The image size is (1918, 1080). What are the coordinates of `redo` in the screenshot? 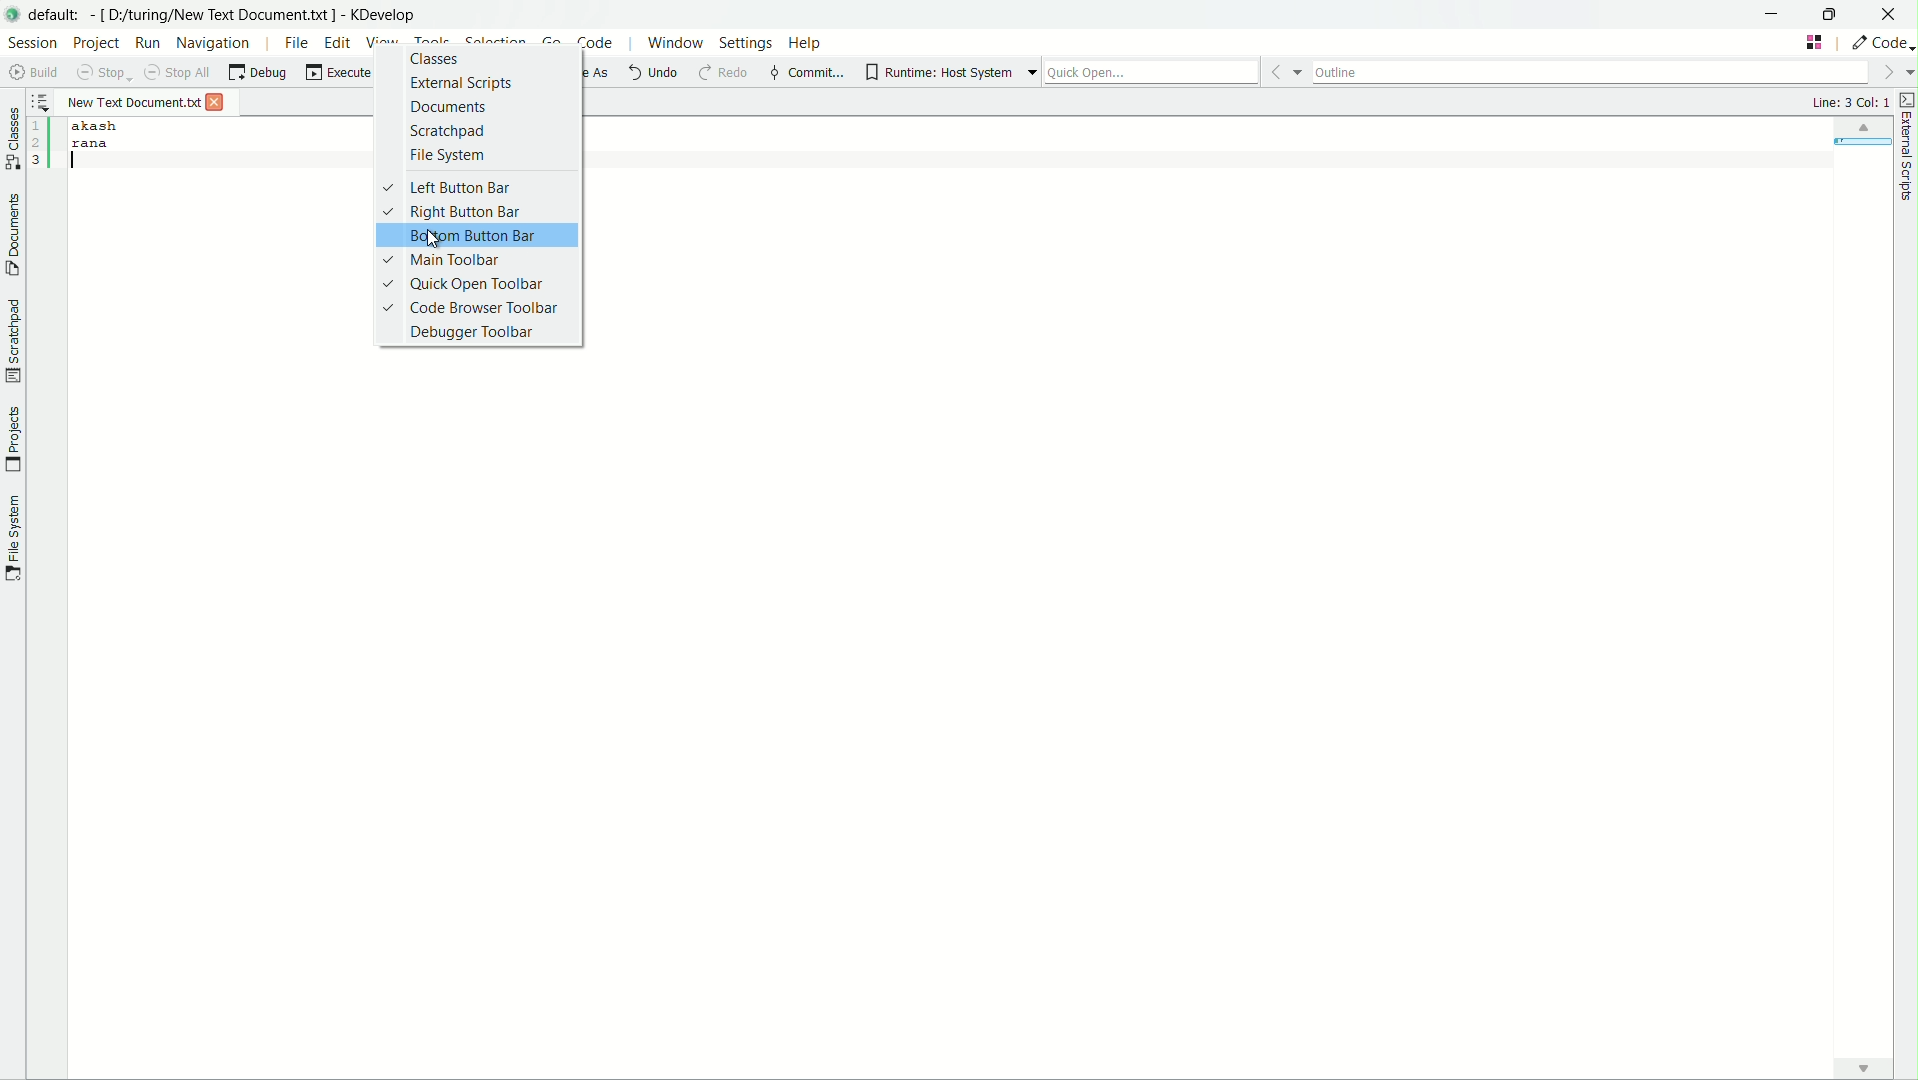 It's located at (728, 74).